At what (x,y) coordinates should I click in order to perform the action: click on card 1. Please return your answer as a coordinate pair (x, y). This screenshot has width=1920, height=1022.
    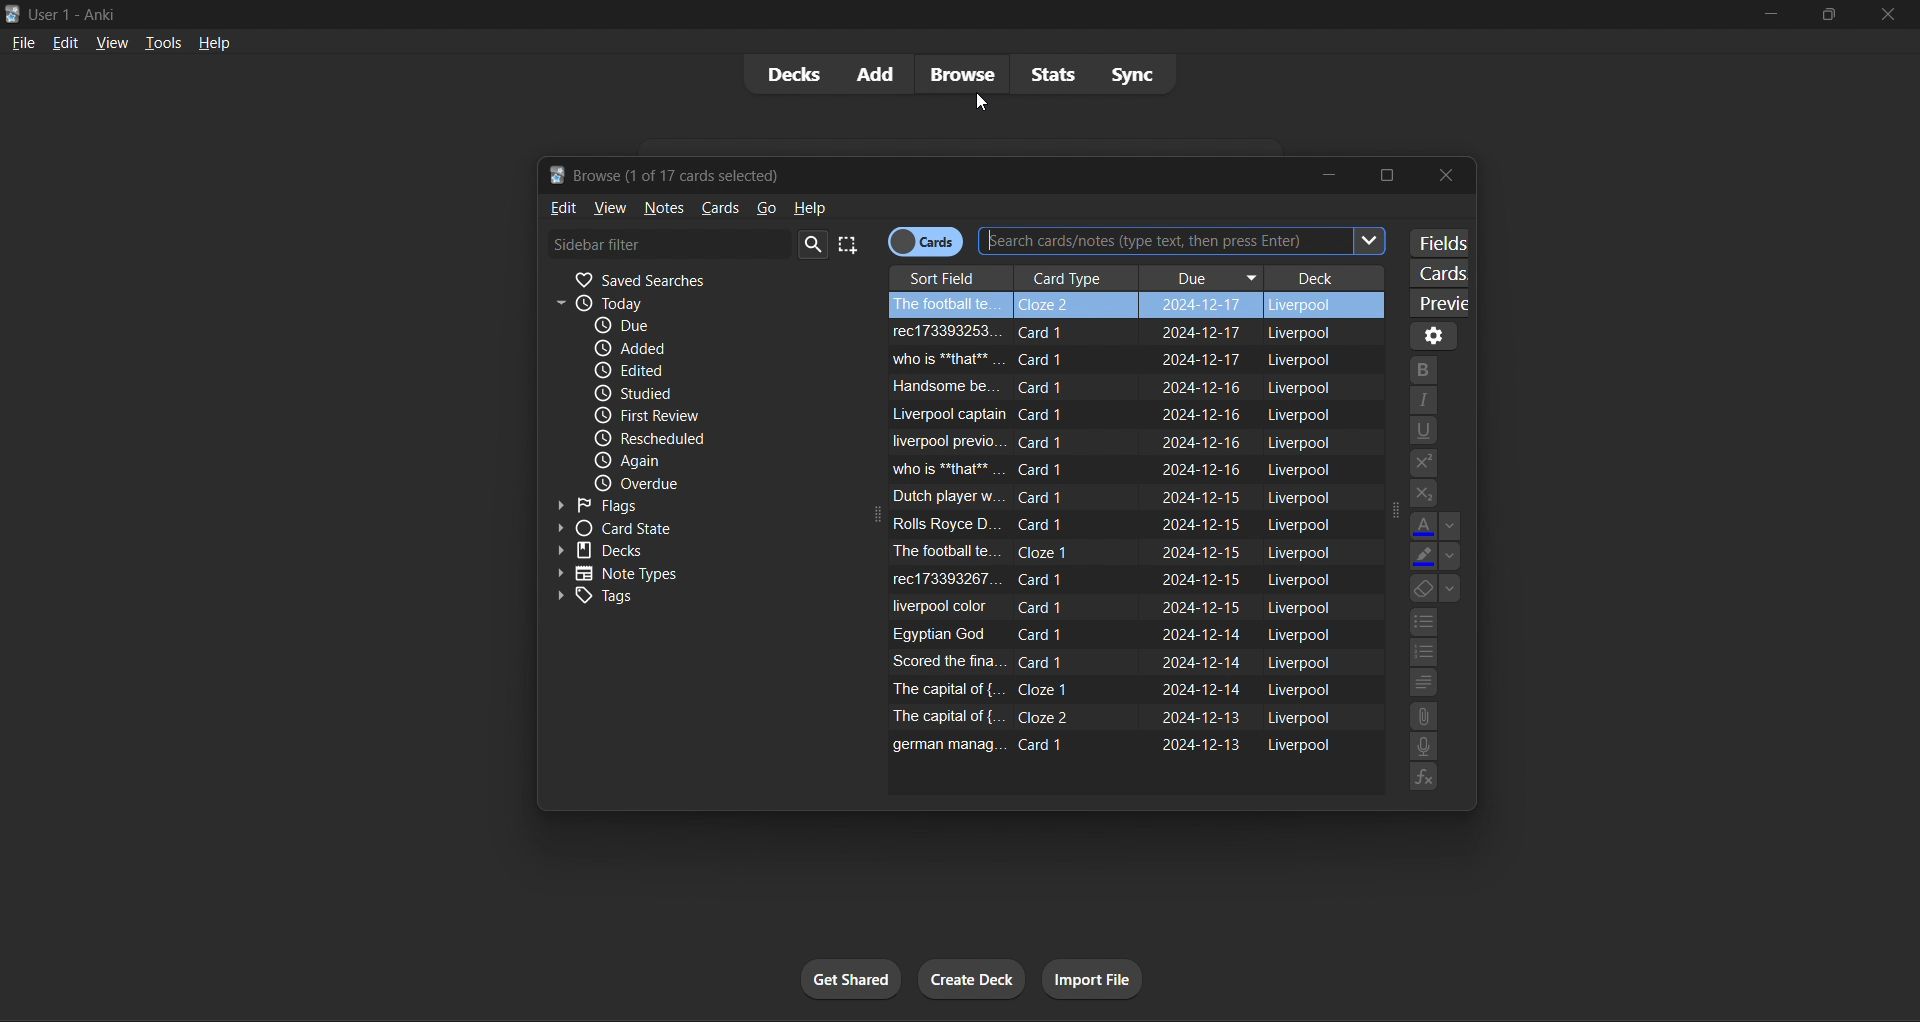
    Looking at the image, I should click on (1052, 604).